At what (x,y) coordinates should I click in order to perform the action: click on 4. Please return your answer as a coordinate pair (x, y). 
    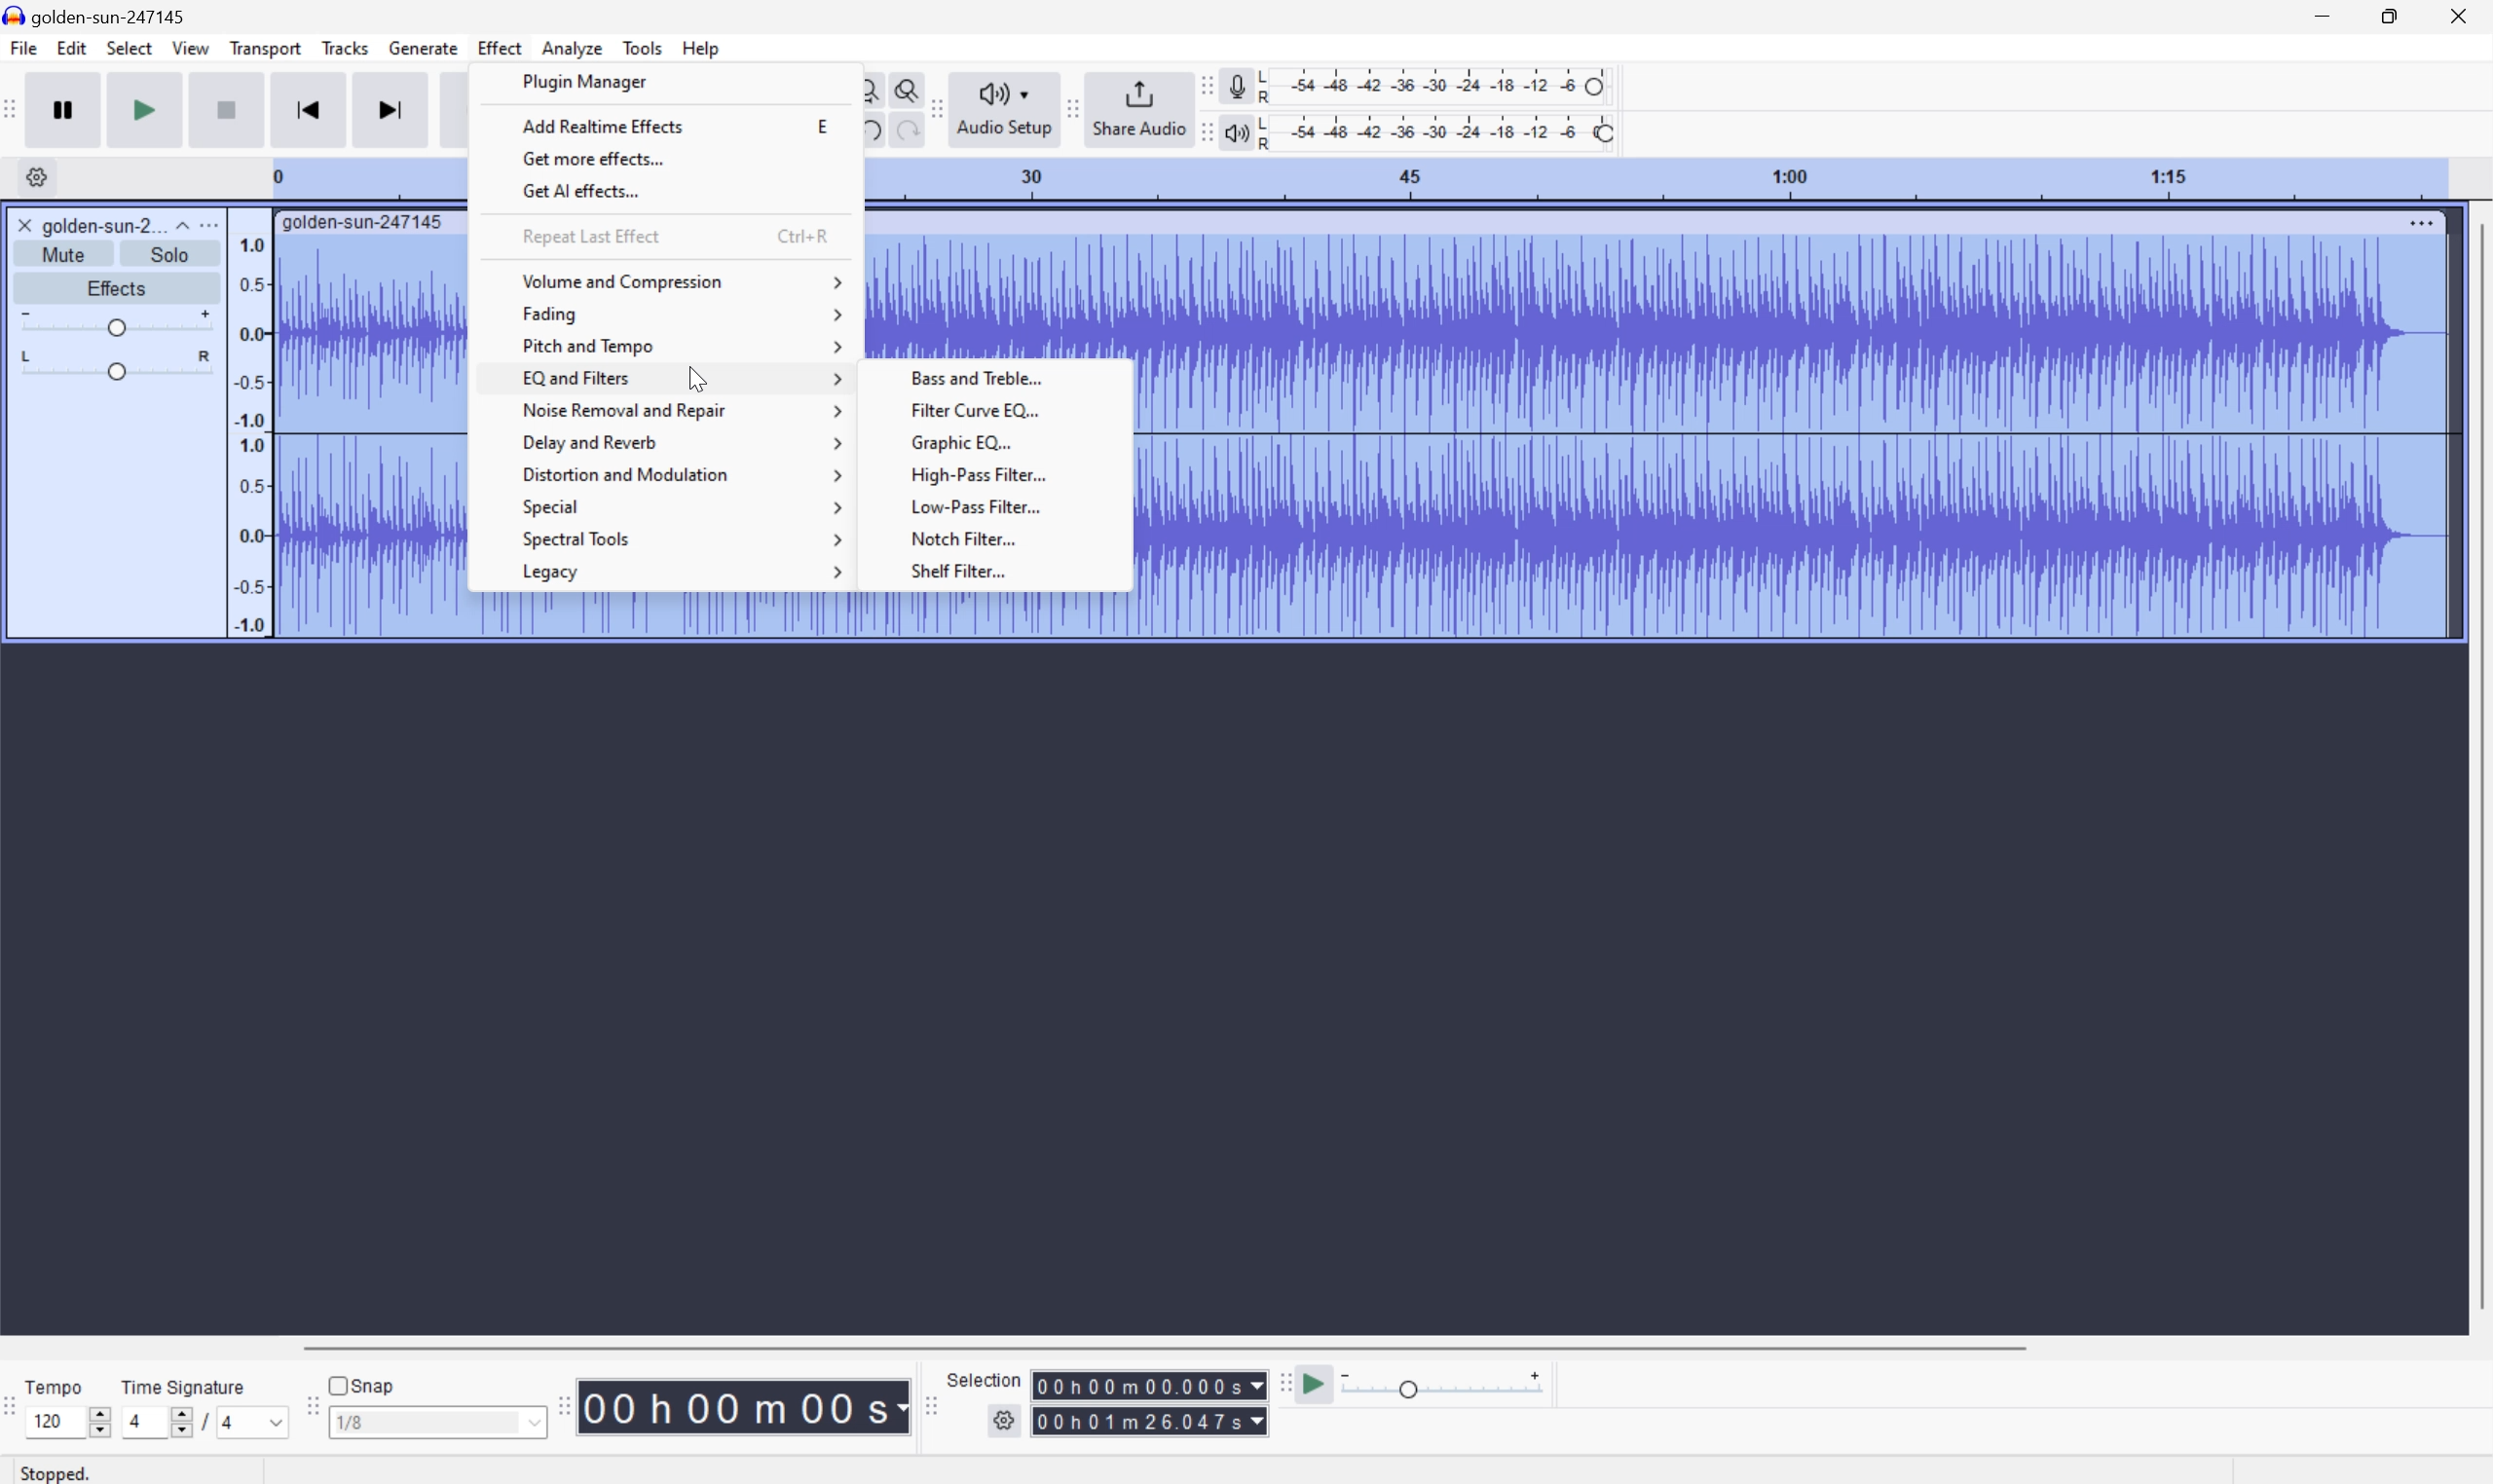
    Looking at the image, I should click on (256, 1423).